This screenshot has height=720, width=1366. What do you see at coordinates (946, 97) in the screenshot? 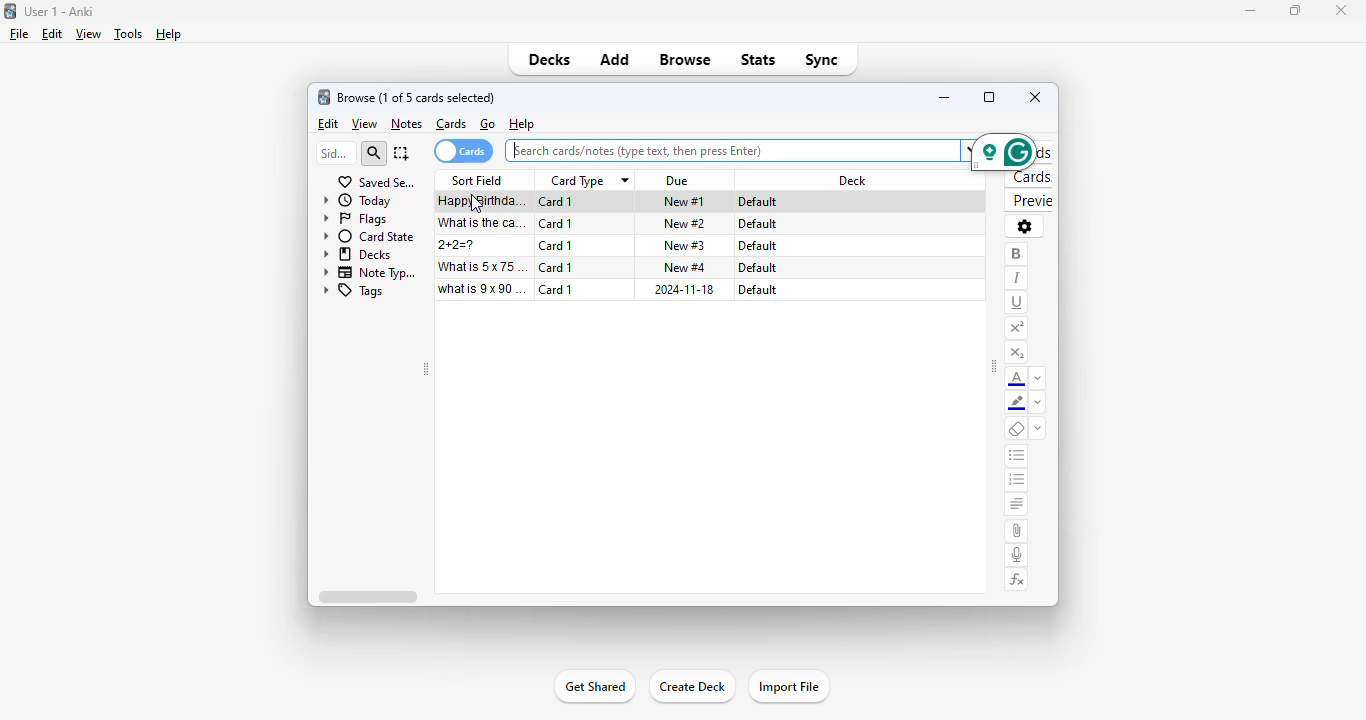
I see `minimize` at bounding box center [946, 97].